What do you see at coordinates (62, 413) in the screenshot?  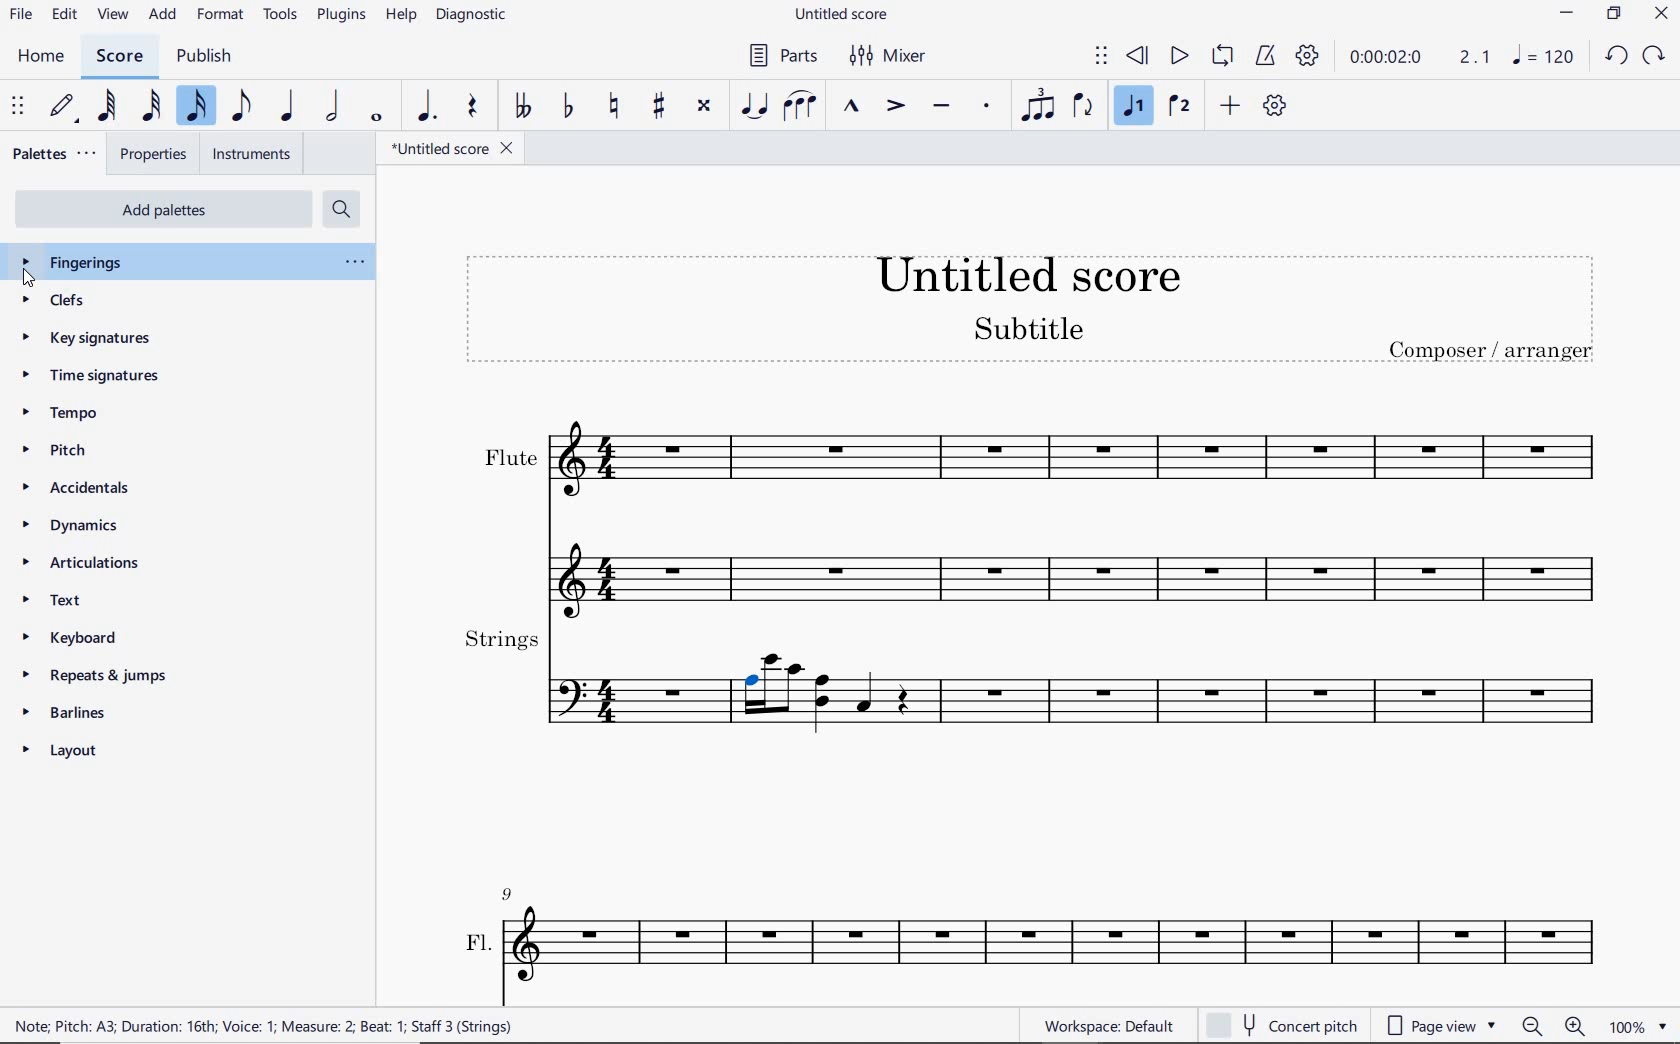 I see `tempo` at bounding box center [62, 413].